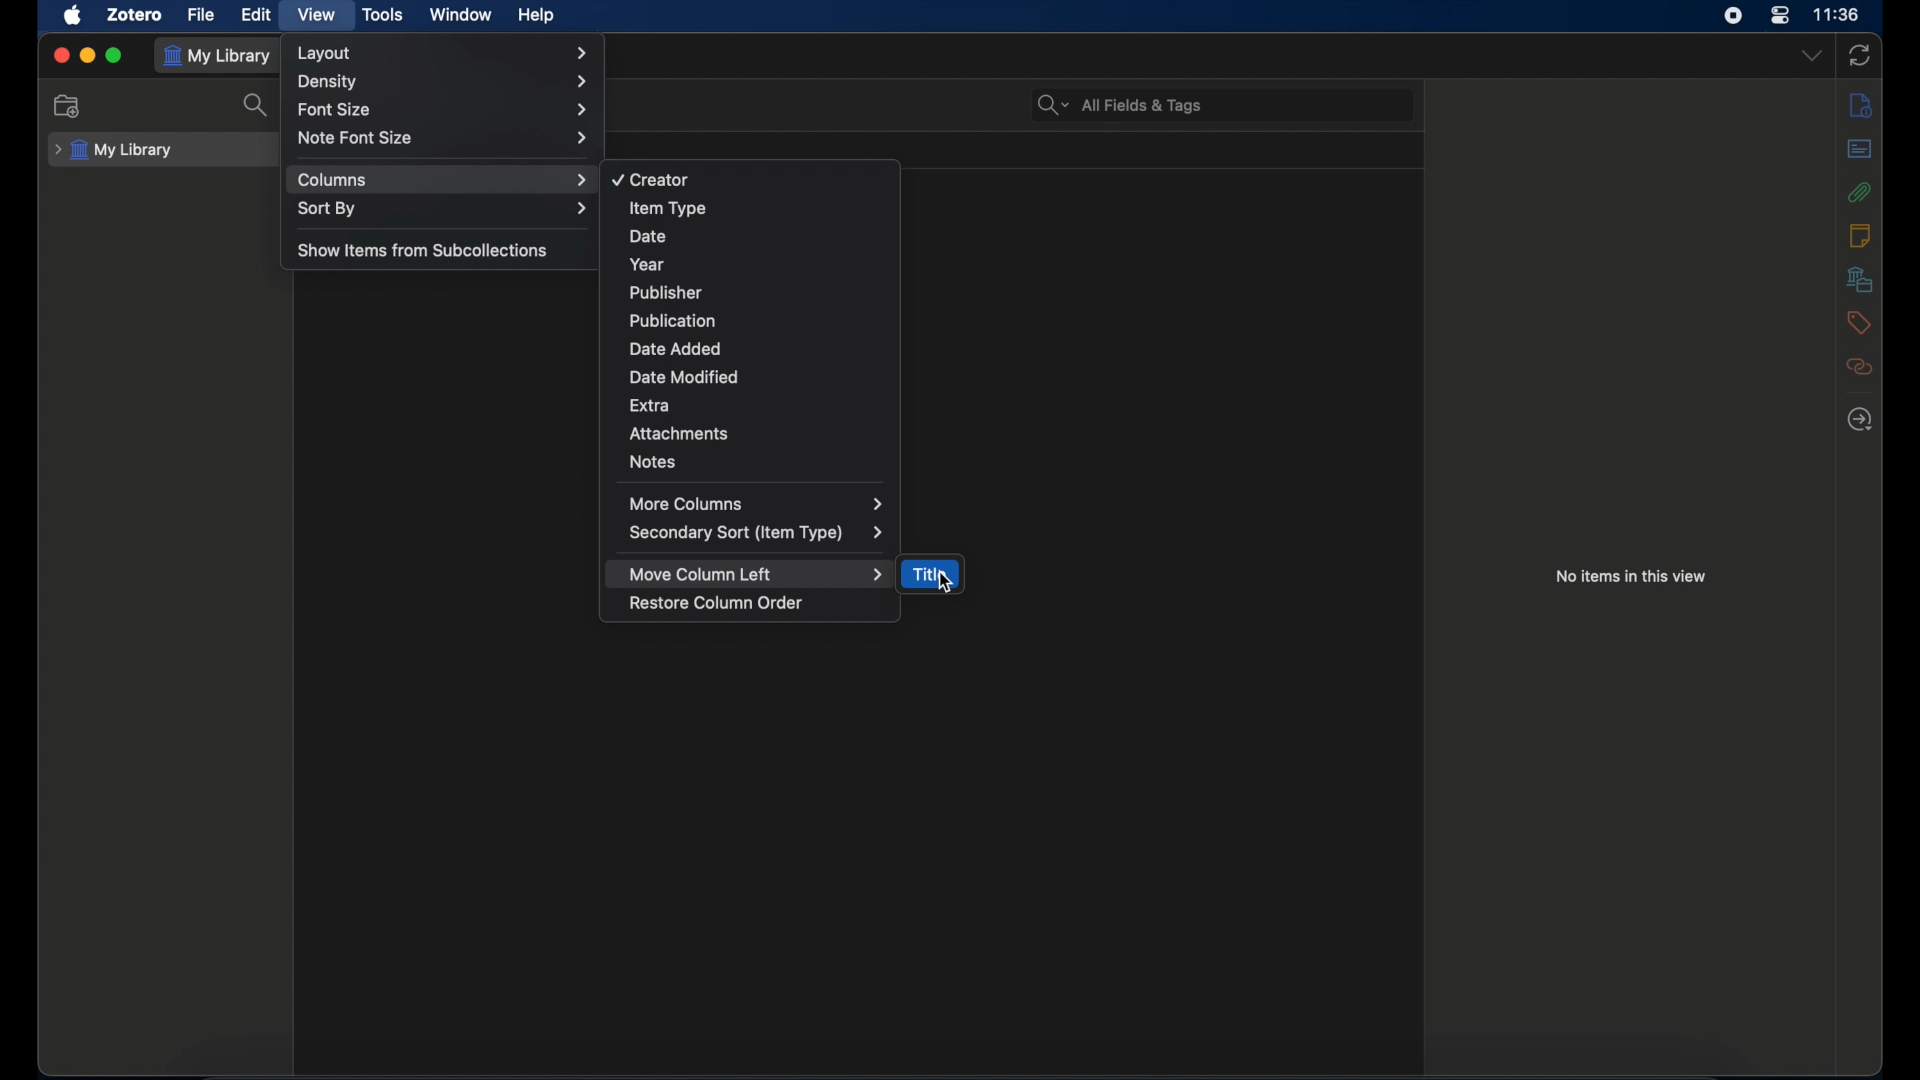 This screenshot has width=1920, height=1080. What do you see at coordinates (134, 15) in the screenshot?
I see `zotero` at bounding box center [134, 15].